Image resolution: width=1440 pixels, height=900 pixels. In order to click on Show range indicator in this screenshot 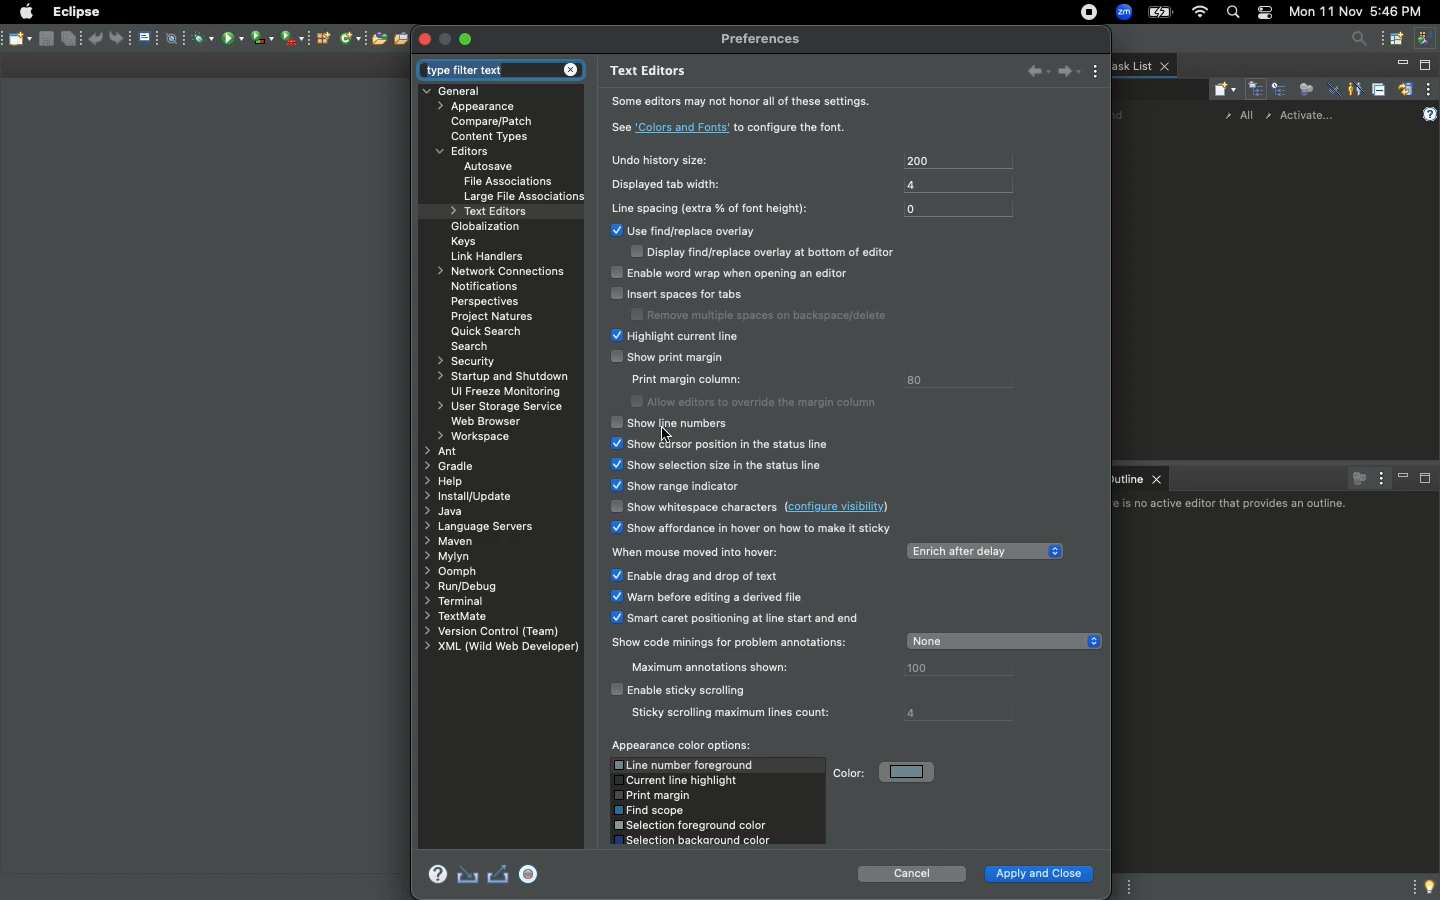, I will do `click(674, 485)`.